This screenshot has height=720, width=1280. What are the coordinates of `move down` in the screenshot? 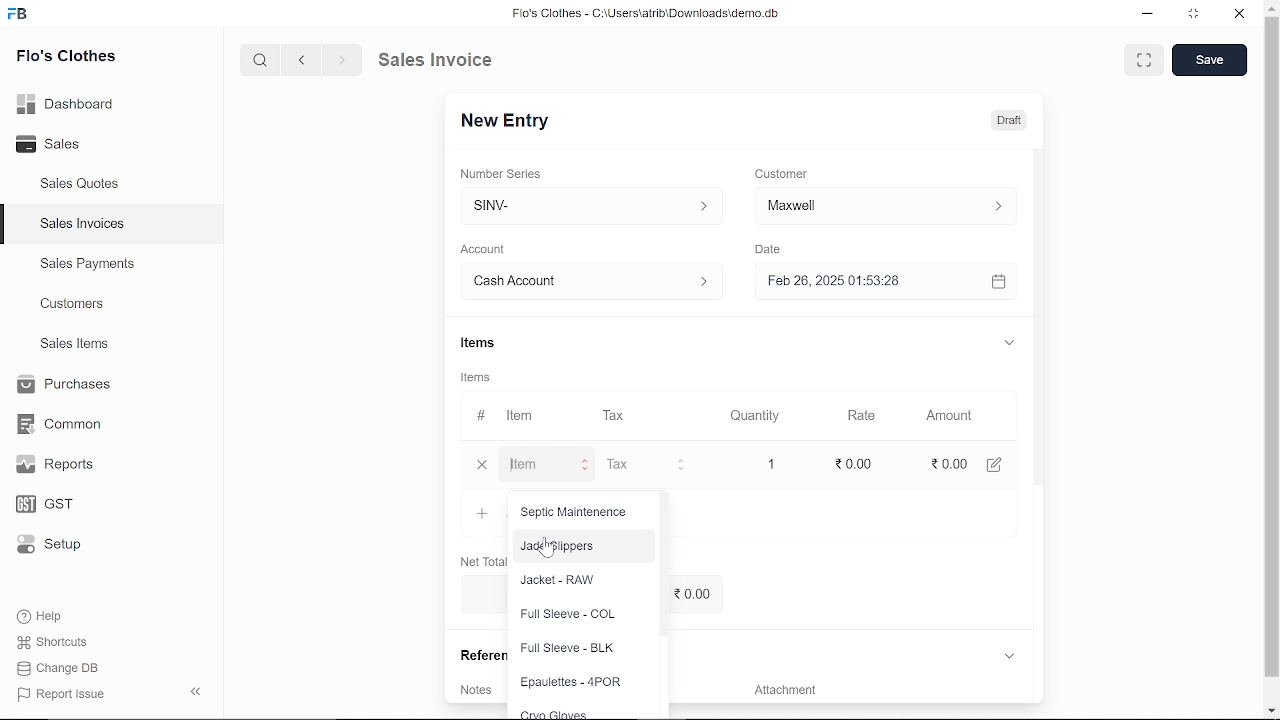 It's located at (1272, 708).